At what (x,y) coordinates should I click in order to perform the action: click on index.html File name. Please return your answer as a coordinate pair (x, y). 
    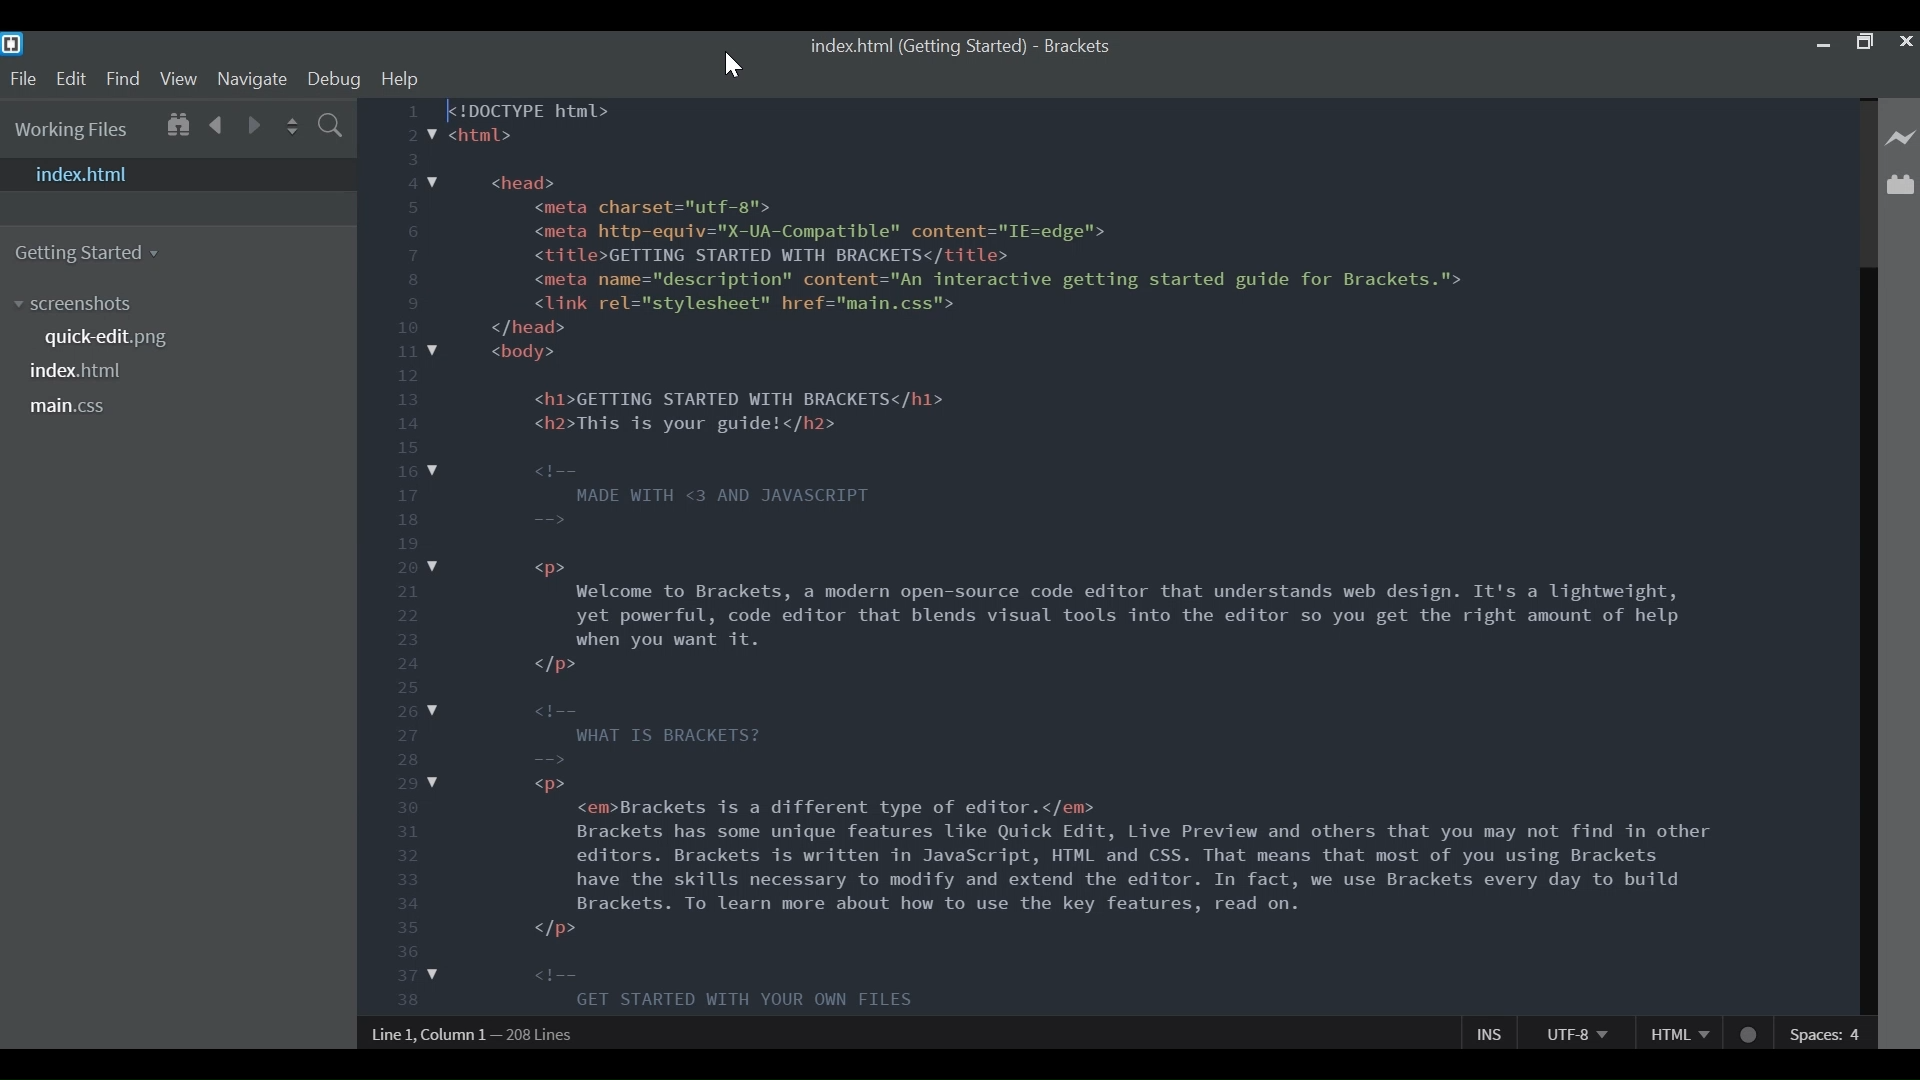
    Looking at the image, I should click on (82, 370).